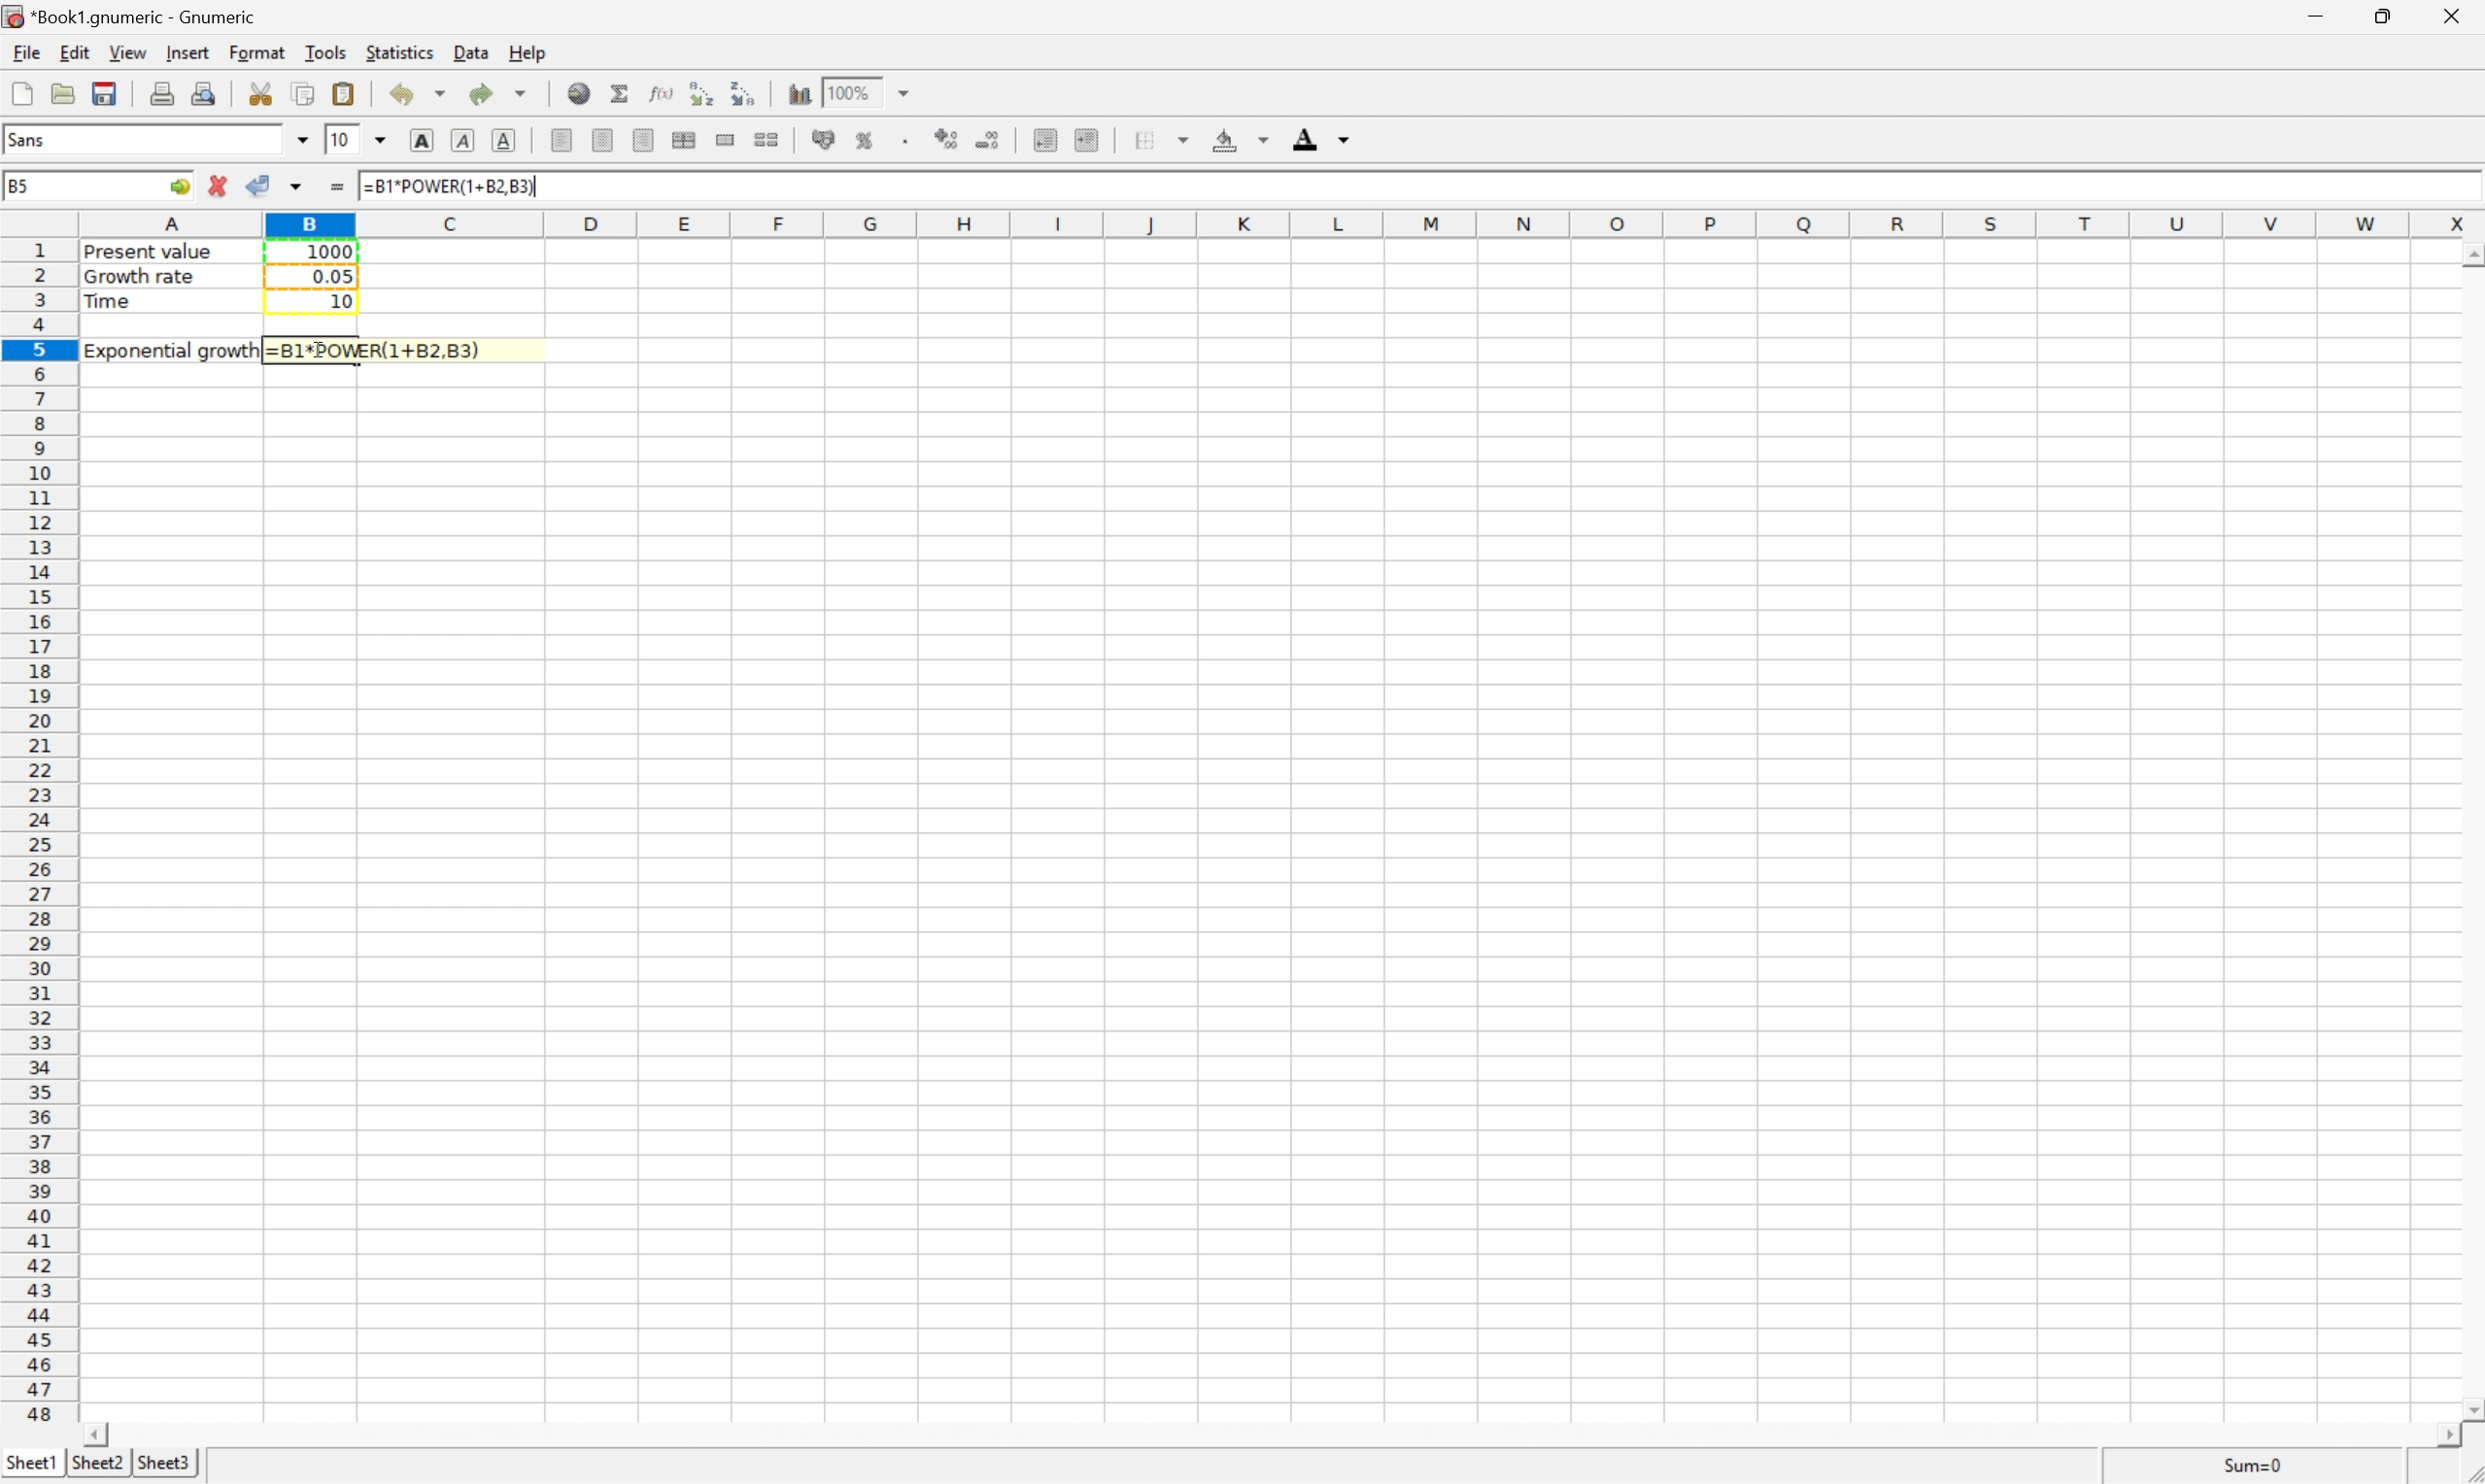 This screenshot has width=2485, height=1484. Describe the element at coordinates (606, 140) in the screenshot. I see `Center horizontally` at that location.